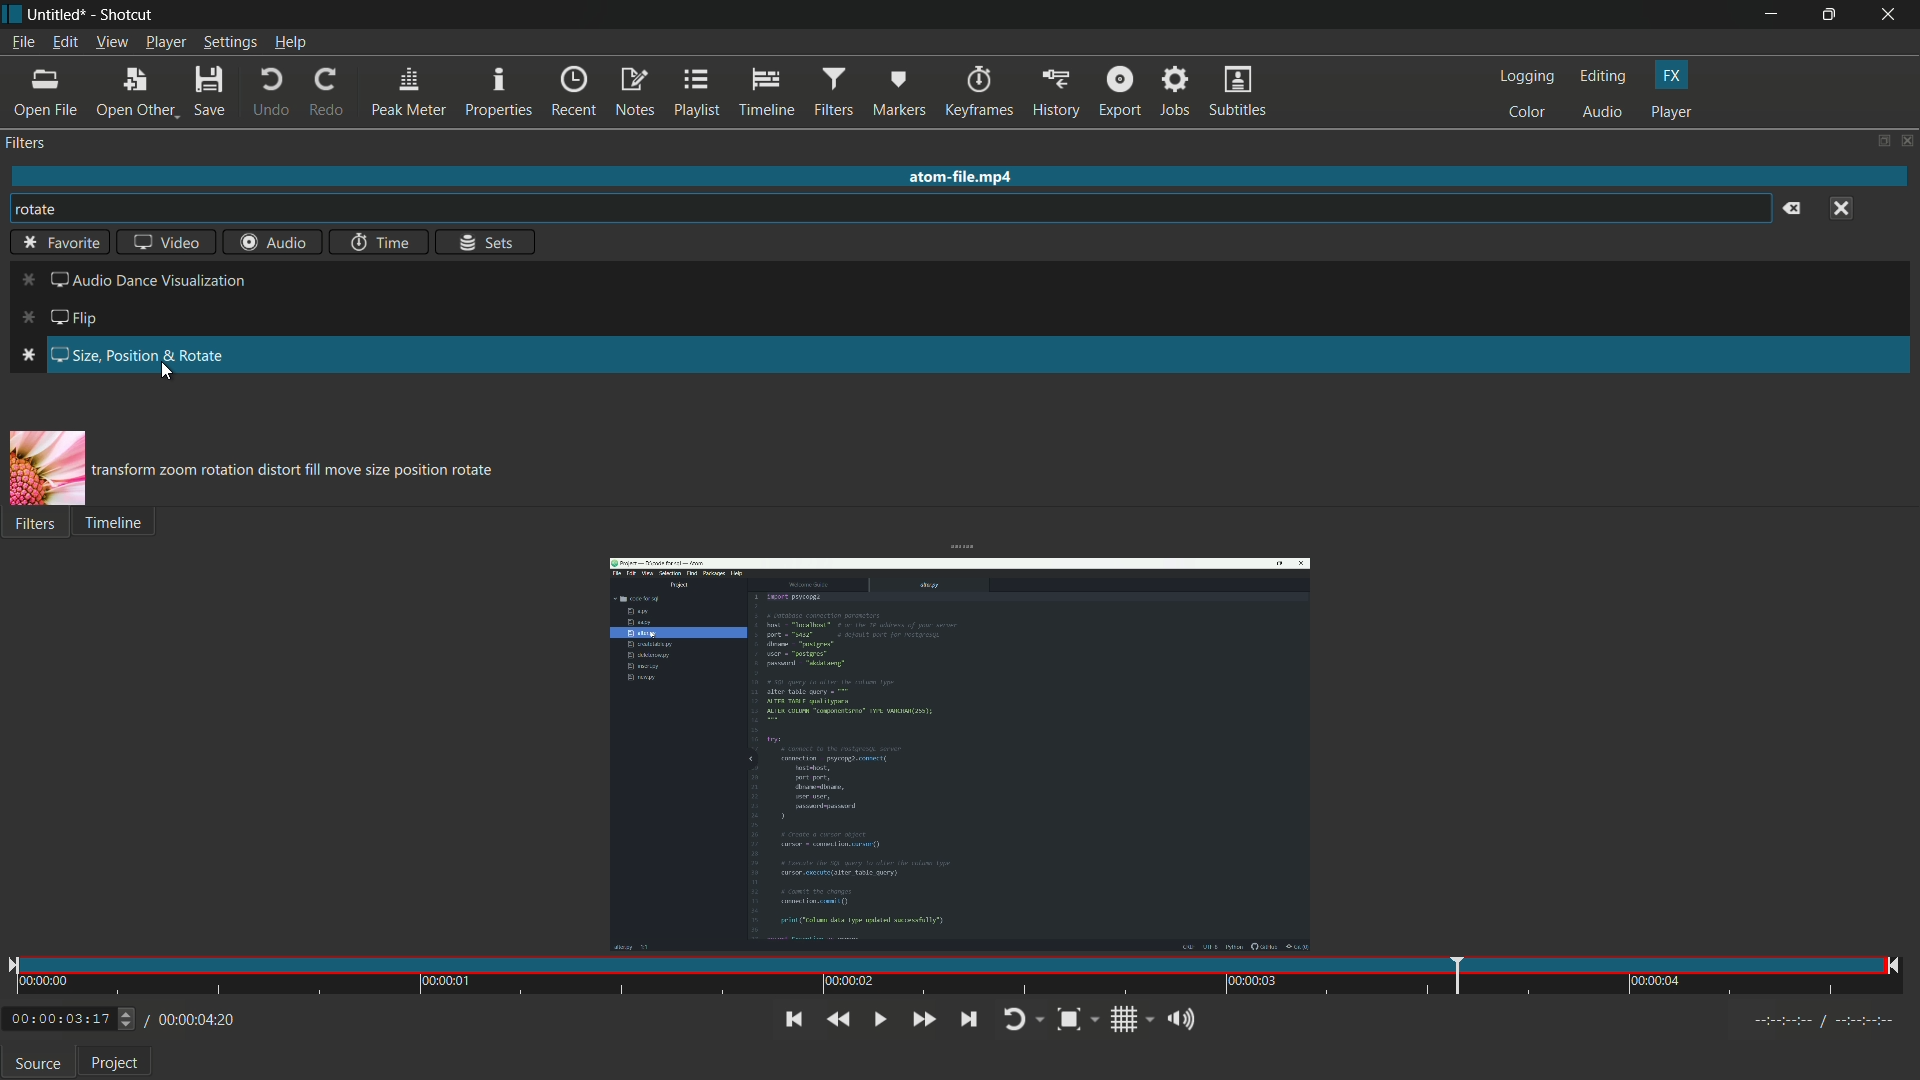  Describe the element at coordinates (1126, 1020) in the screenshot. I see `toggle grid` at that location.